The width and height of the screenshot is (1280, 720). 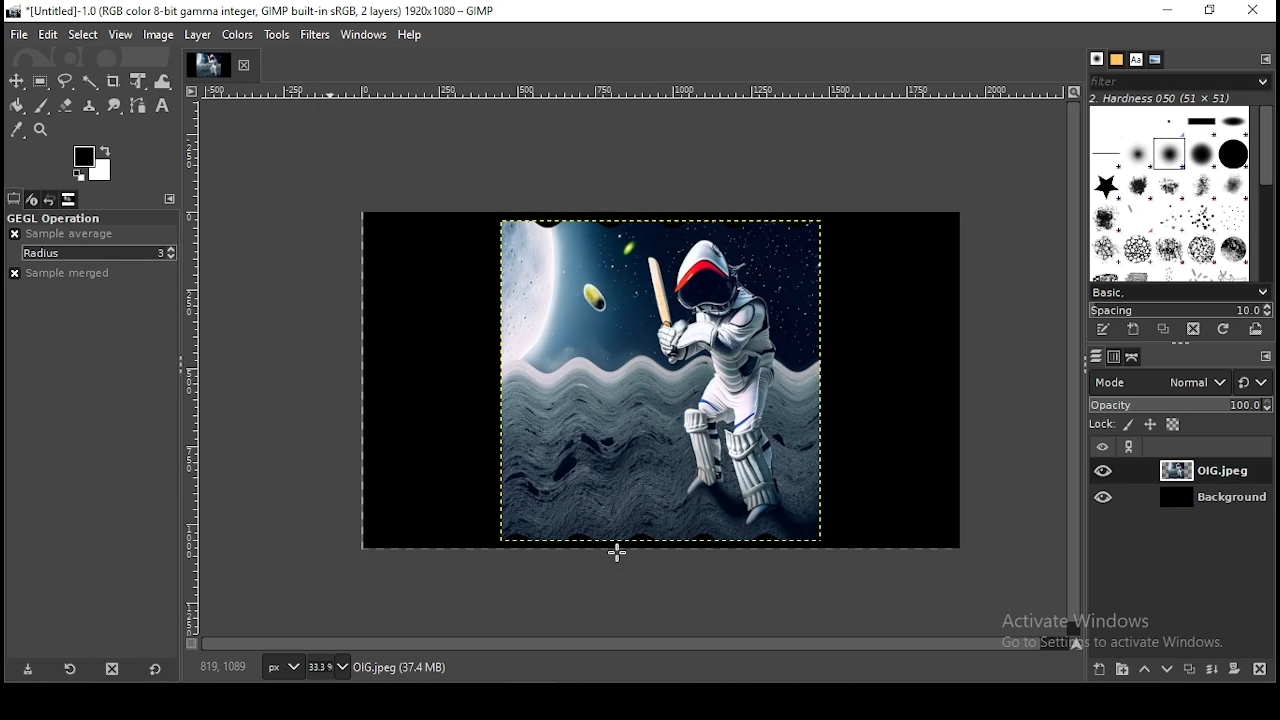 What do you see at coordinates (1253, 382) in the screenshot?
I see `switch to another group of modes` at bounding box center [1253, 382].